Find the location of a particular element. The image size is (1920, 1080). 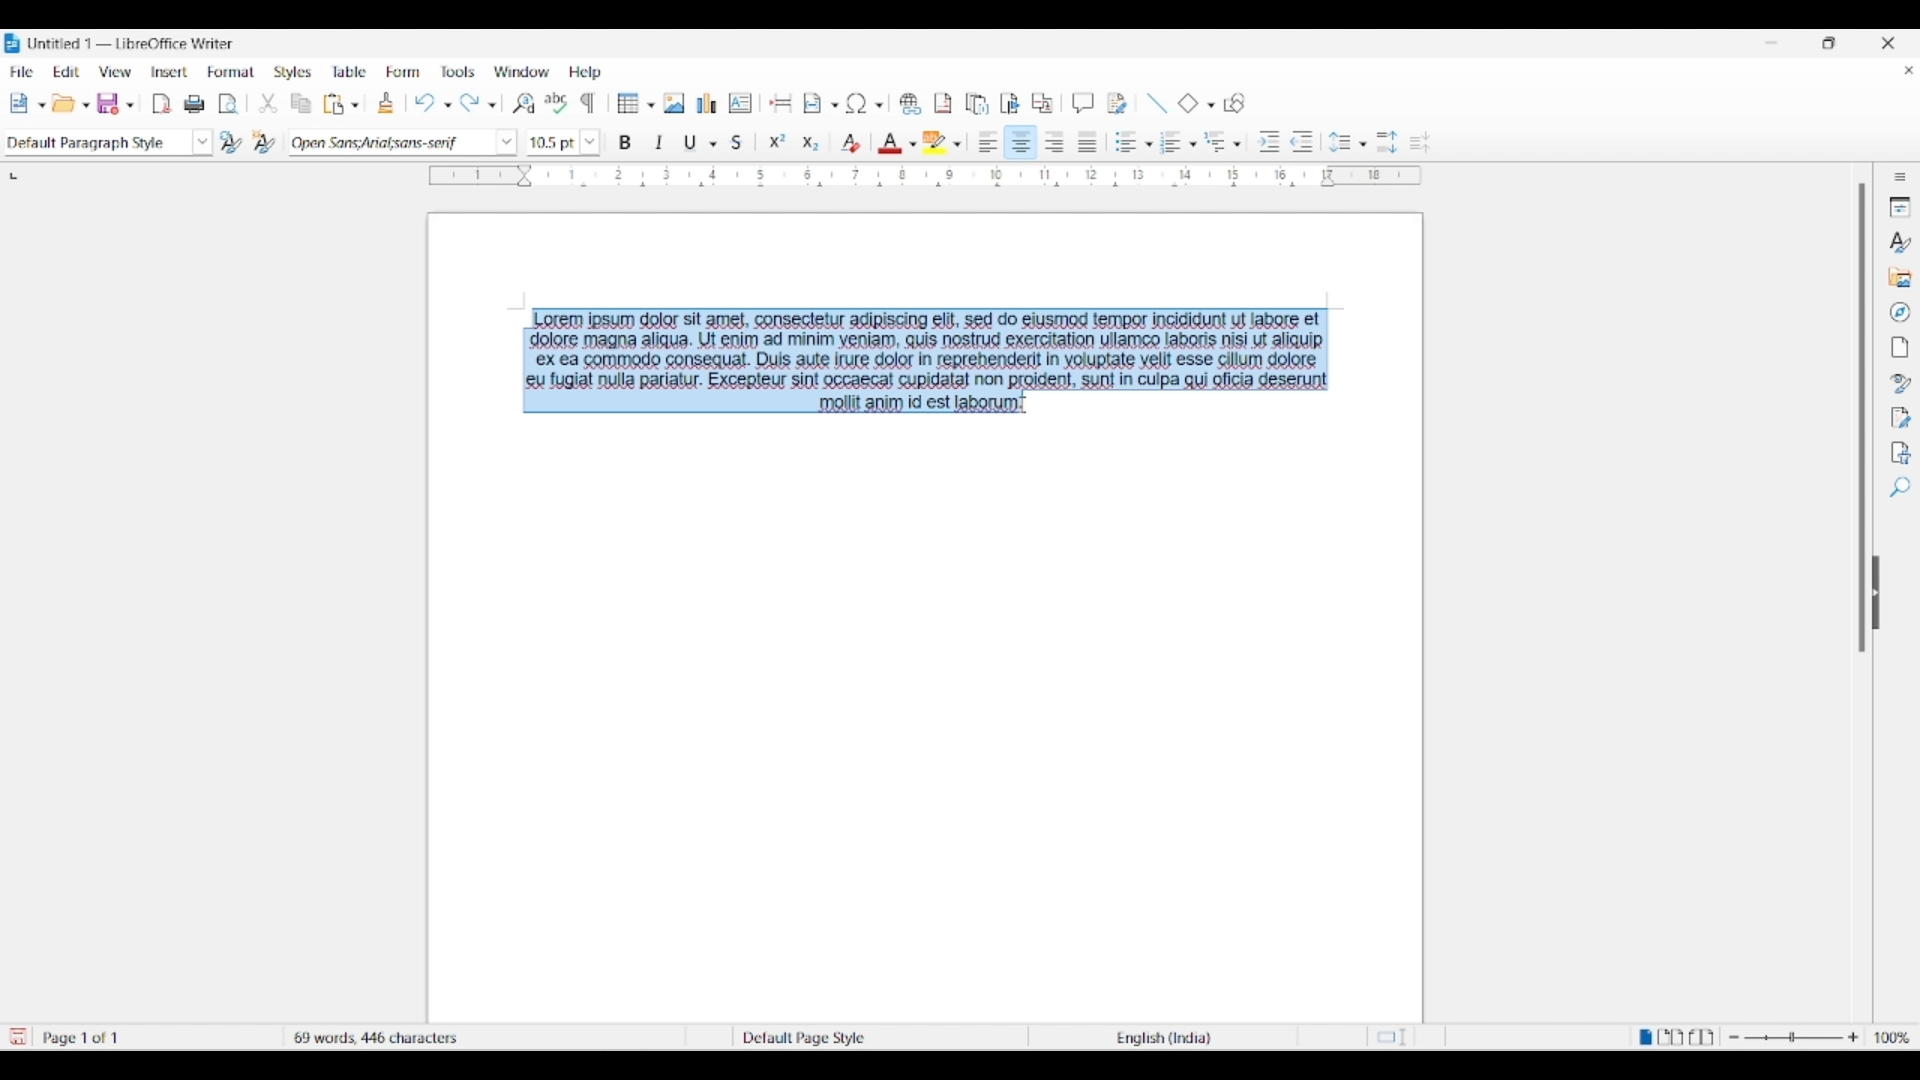

Manually change font is located at coordinates (389, 143).